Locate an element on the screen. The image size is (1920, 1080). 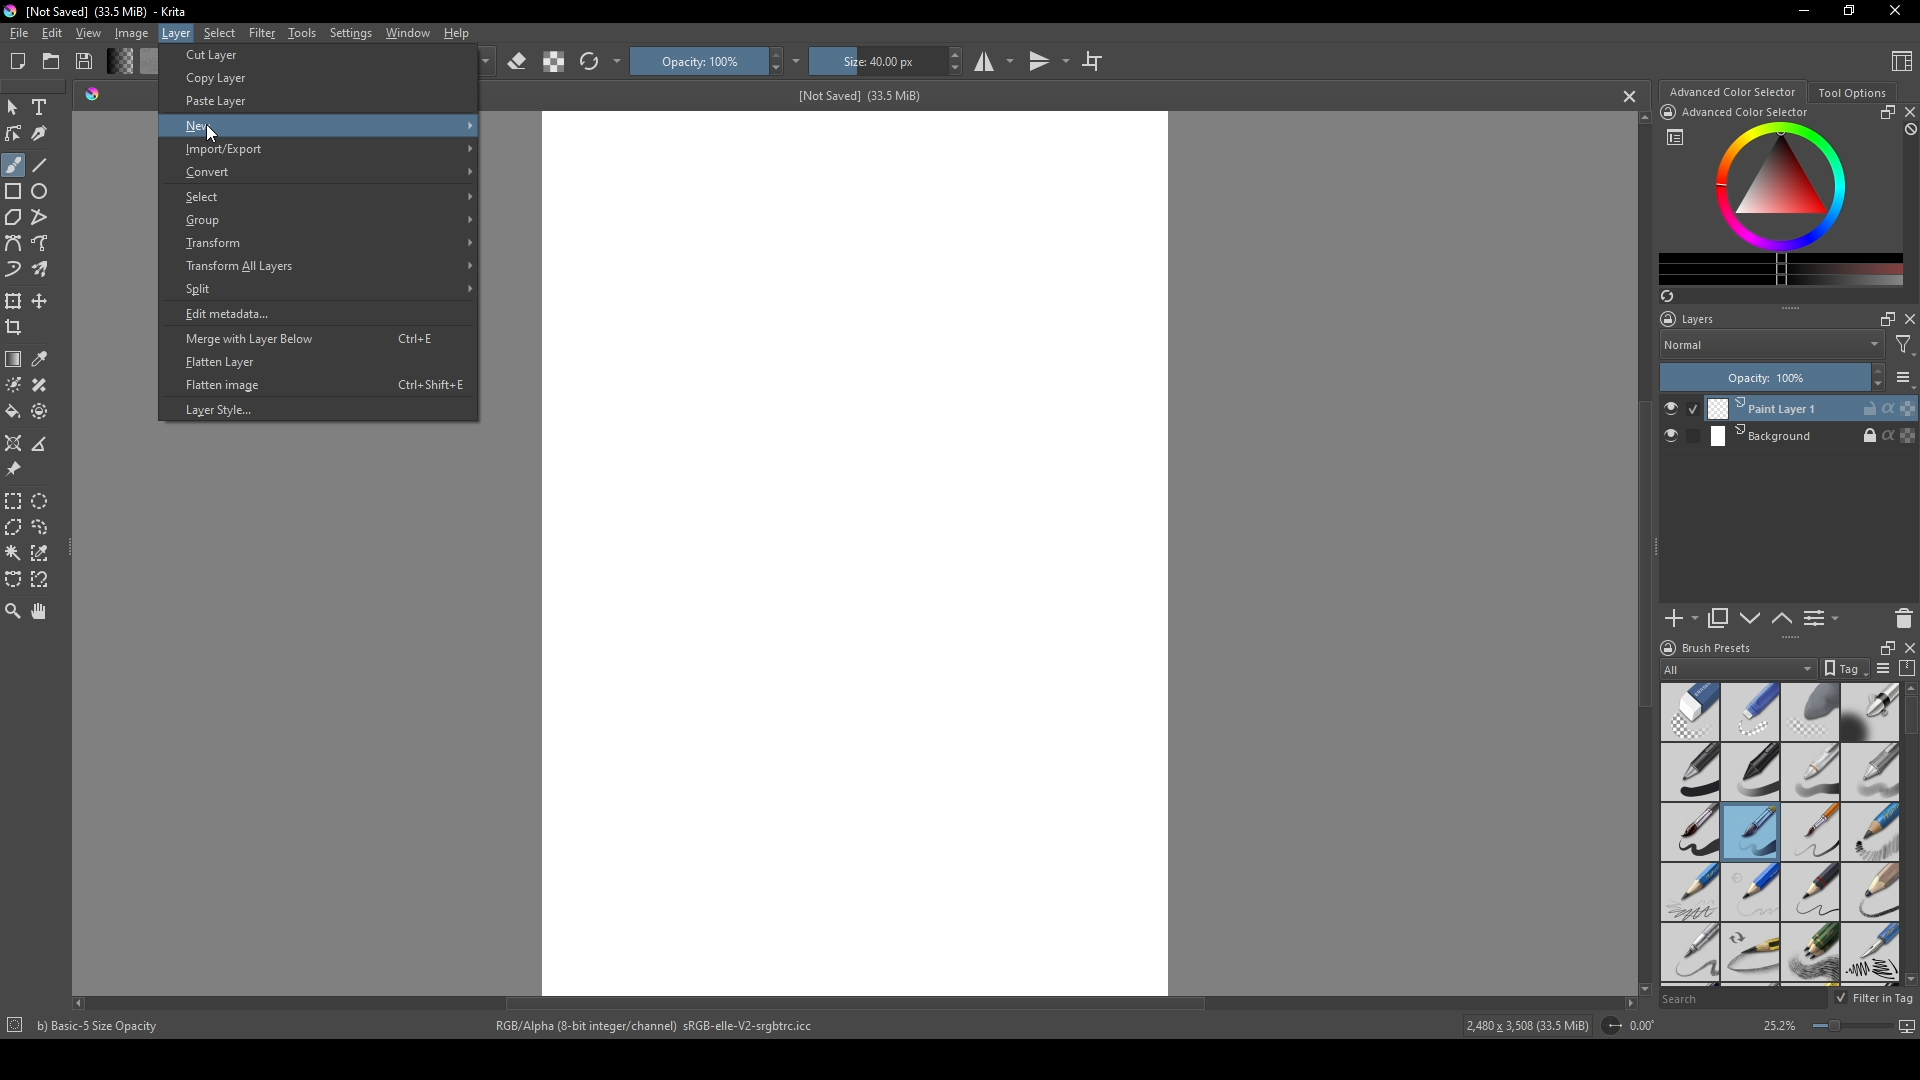
logo is located at coordinates (12, 11).